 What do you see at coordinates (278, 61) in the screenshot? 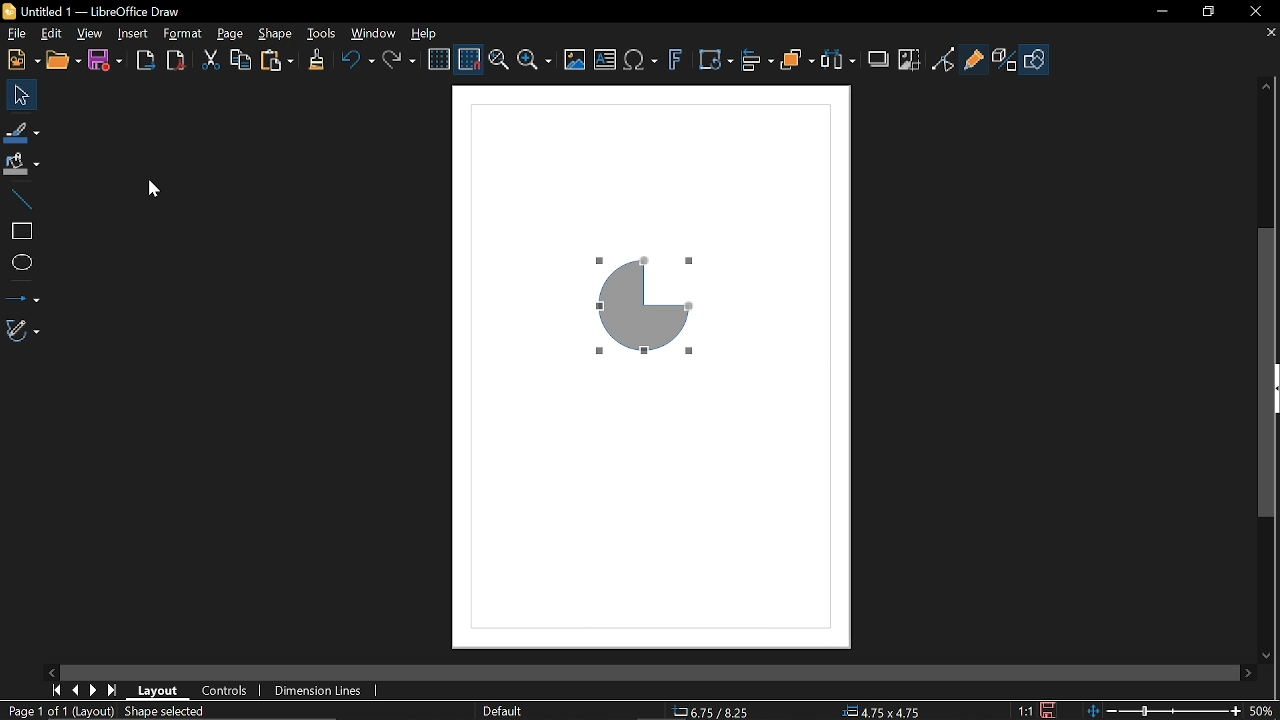
I see `Paste` at bounding box center [278, 61].